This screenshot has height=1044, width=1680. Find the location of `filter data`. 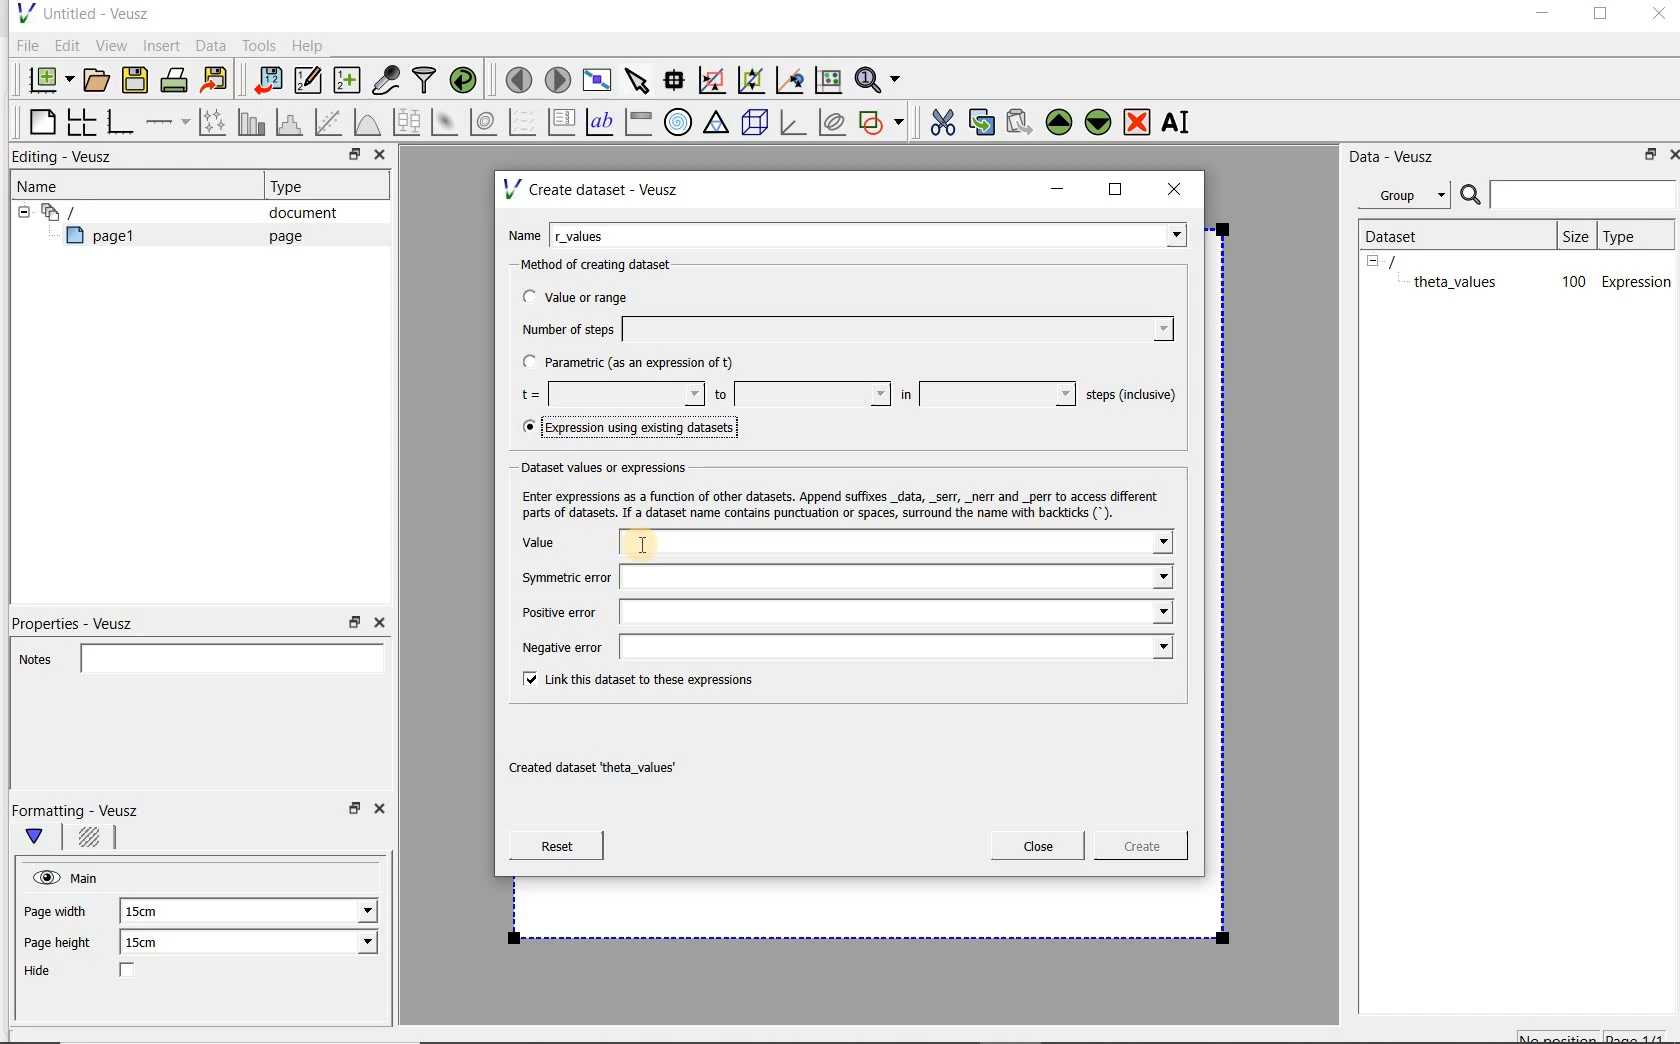

filter data is located at coordinates (425, 82).